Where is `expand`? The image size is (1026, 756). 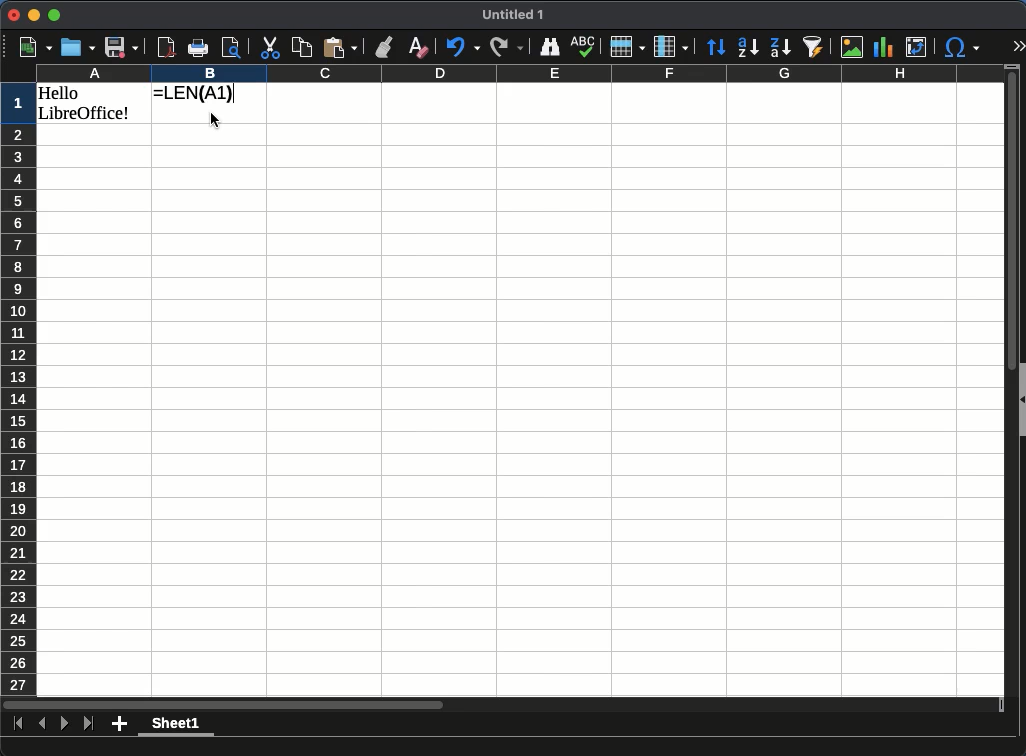 expand is located at coordinates (1020, 47).